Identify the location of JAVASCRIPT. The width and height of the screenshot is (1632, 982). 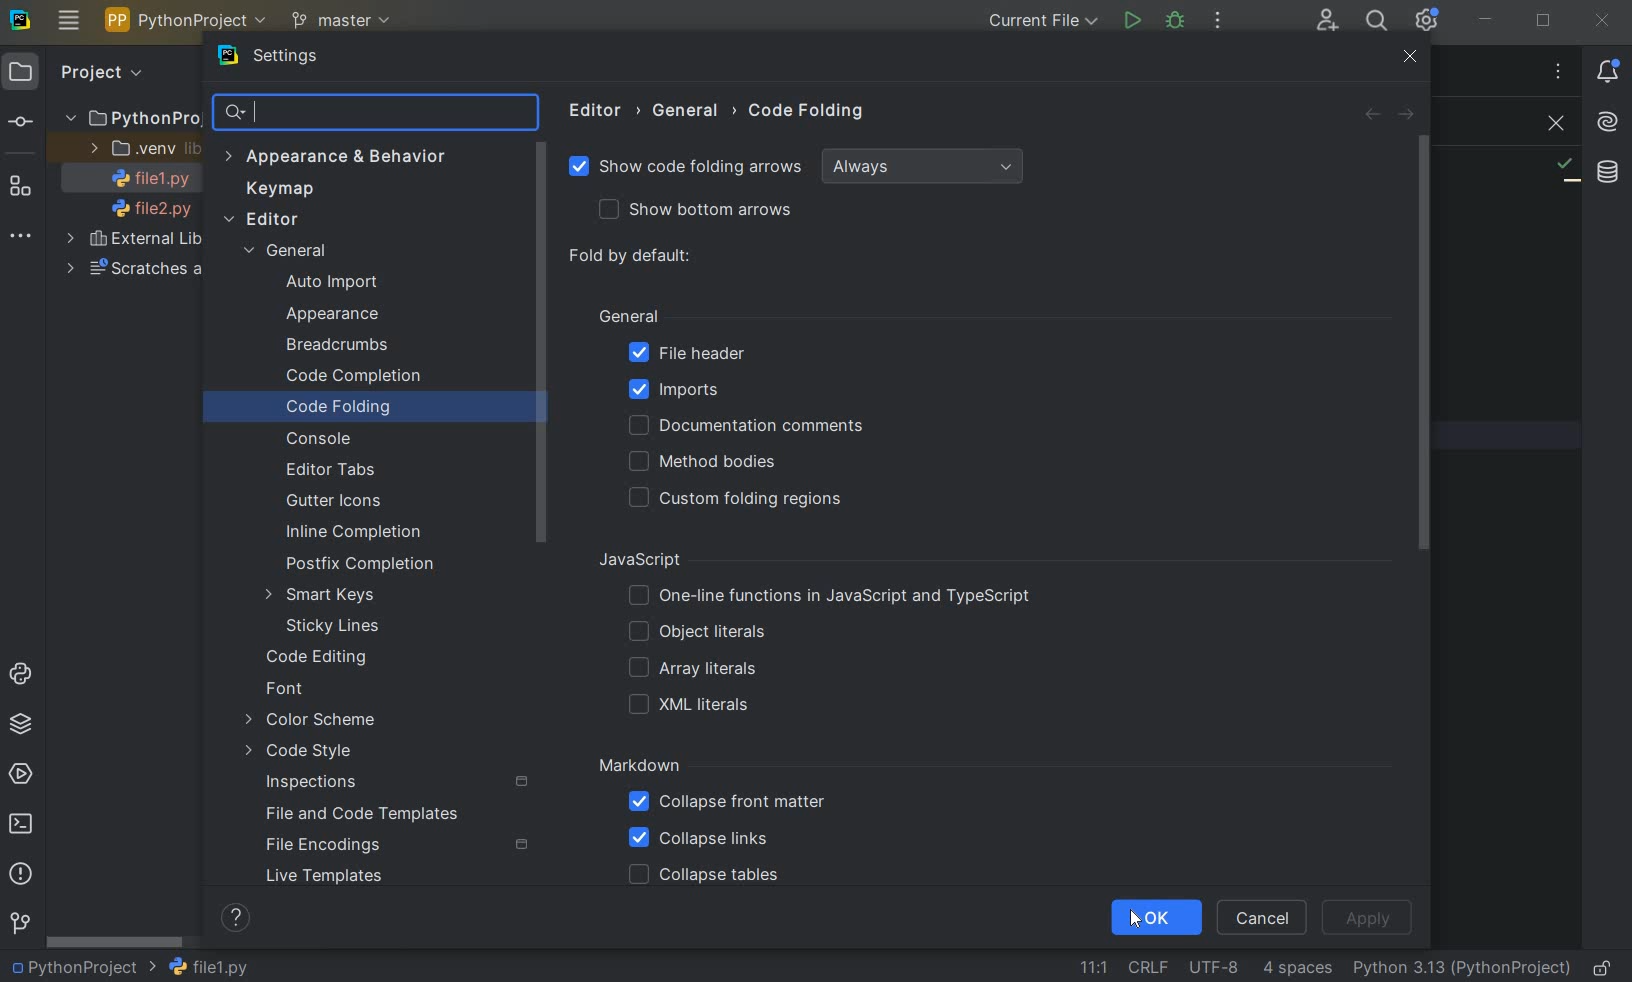
(662, 560).